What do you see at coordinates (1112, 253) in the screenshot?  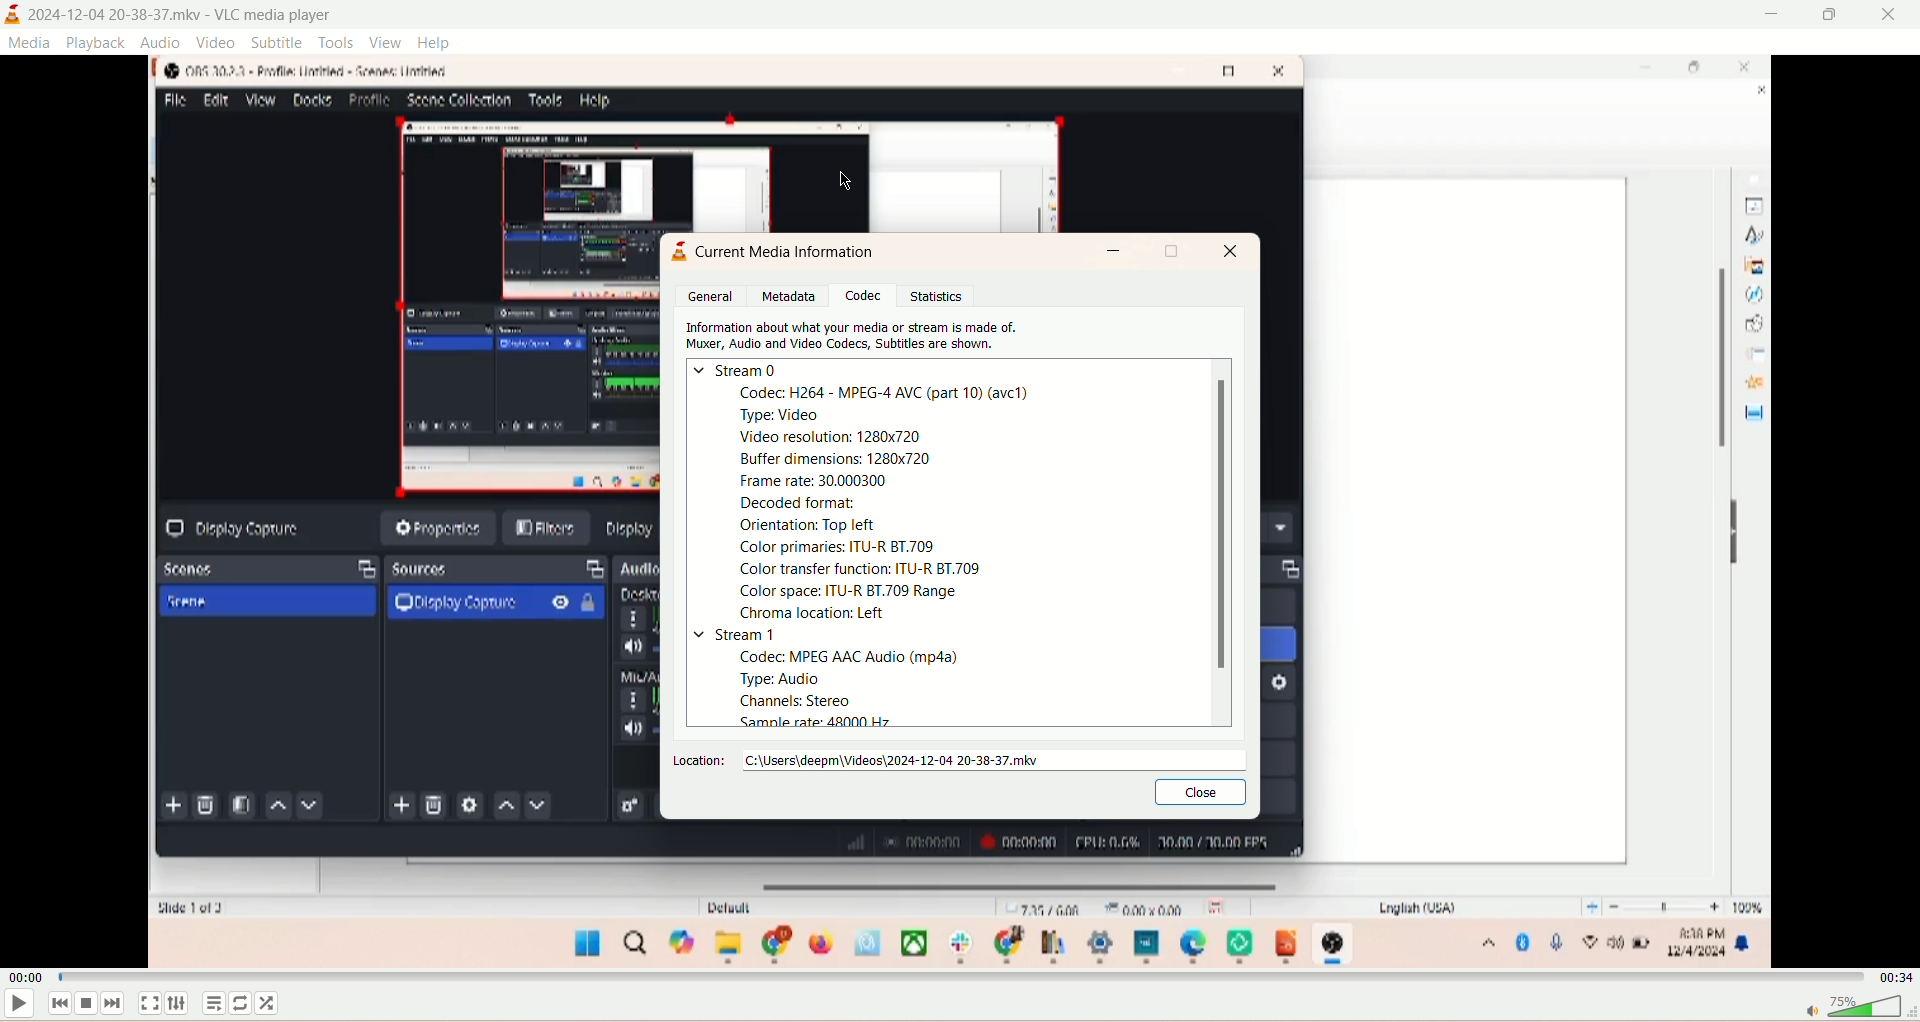 I see `minimize` at bounding box center [1112, 253].